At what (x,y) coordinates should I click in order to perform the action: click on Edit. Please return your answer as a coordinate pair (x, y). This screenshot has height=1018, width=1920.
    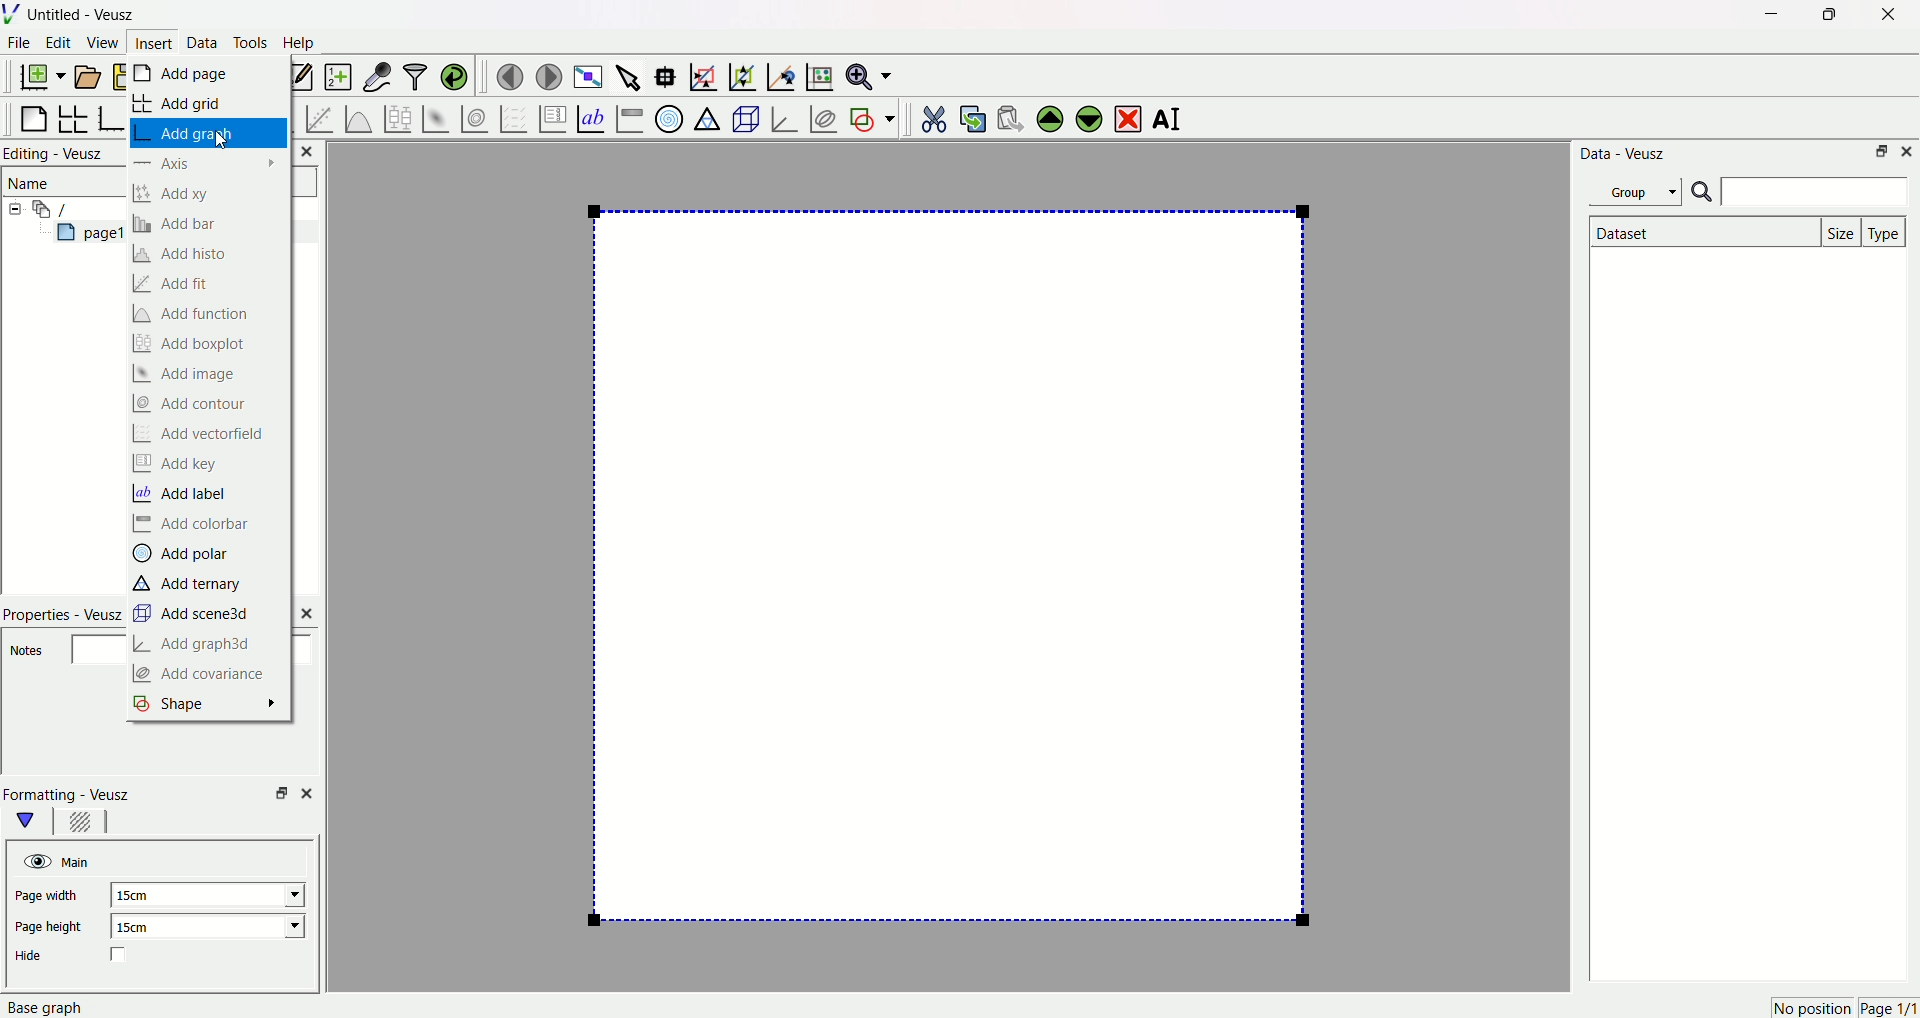
    Looking at the image, I should click on (59, 44).